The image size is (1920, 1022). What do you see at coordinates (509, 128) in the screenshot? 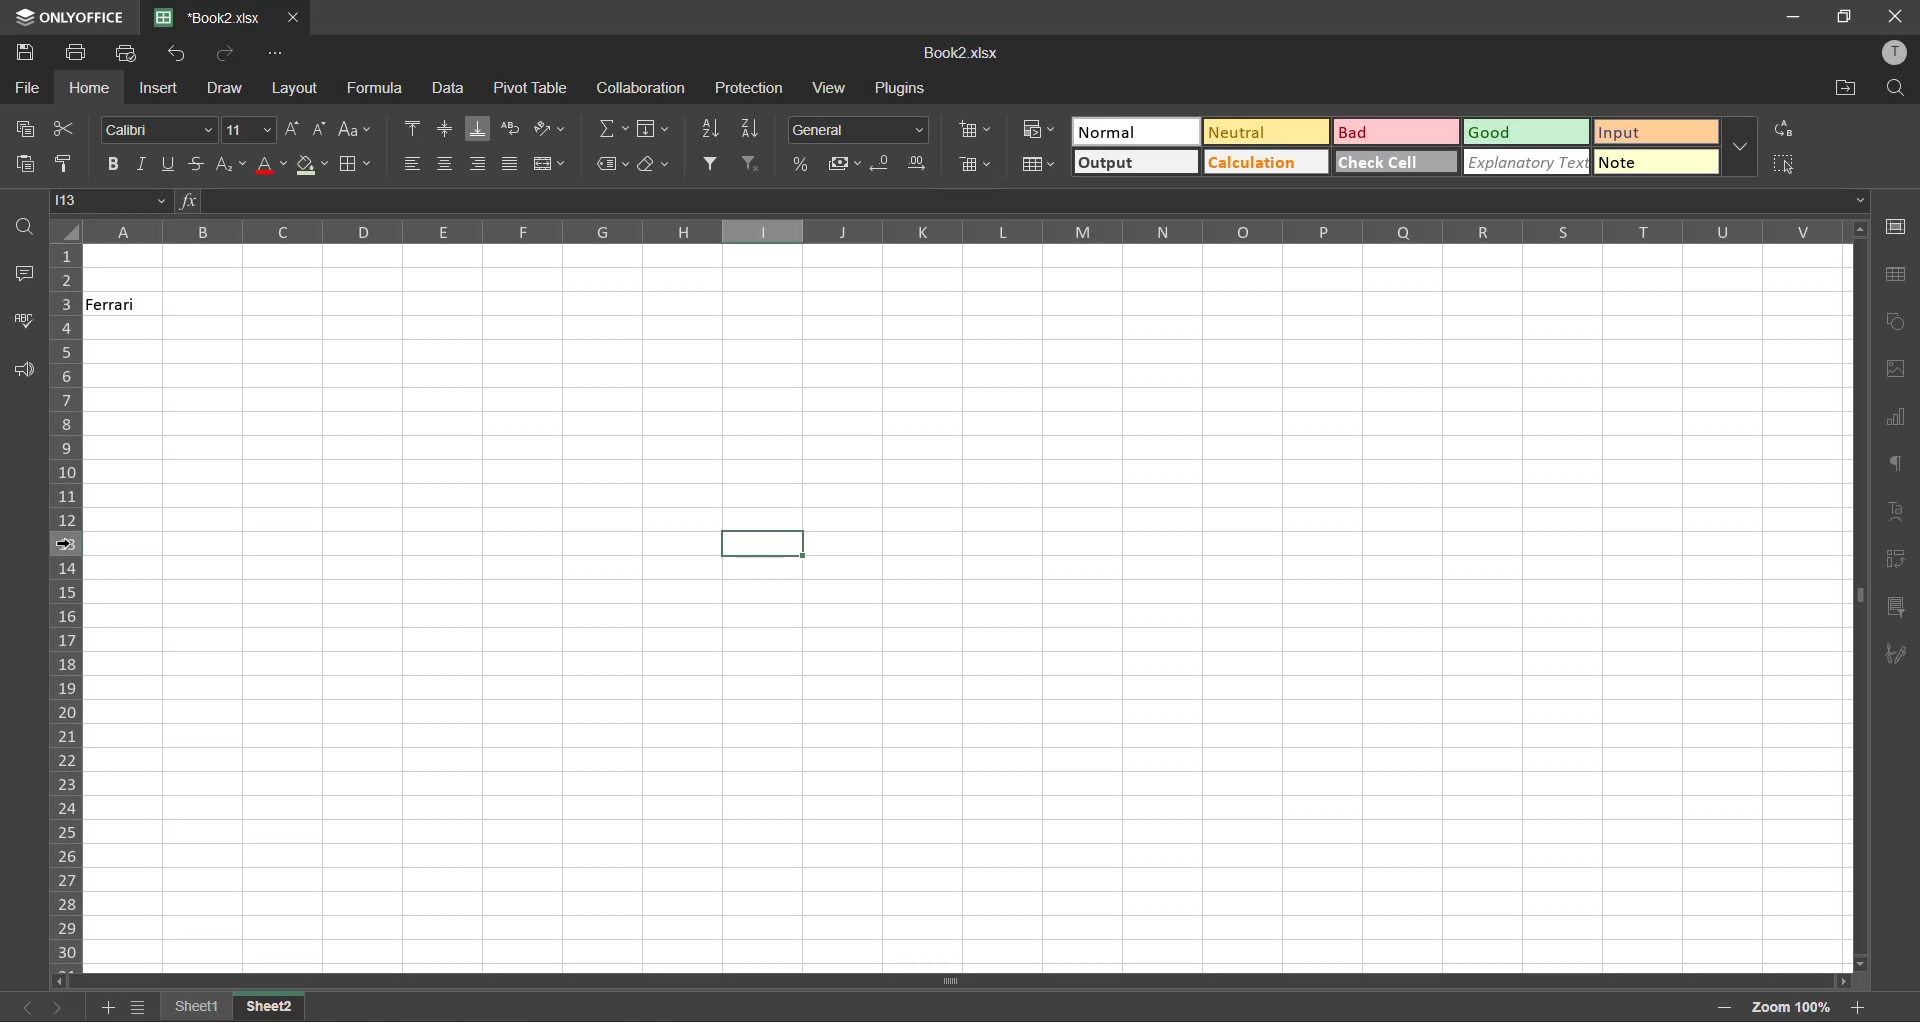
I see `wrap text` at bounding box center [509, 128].